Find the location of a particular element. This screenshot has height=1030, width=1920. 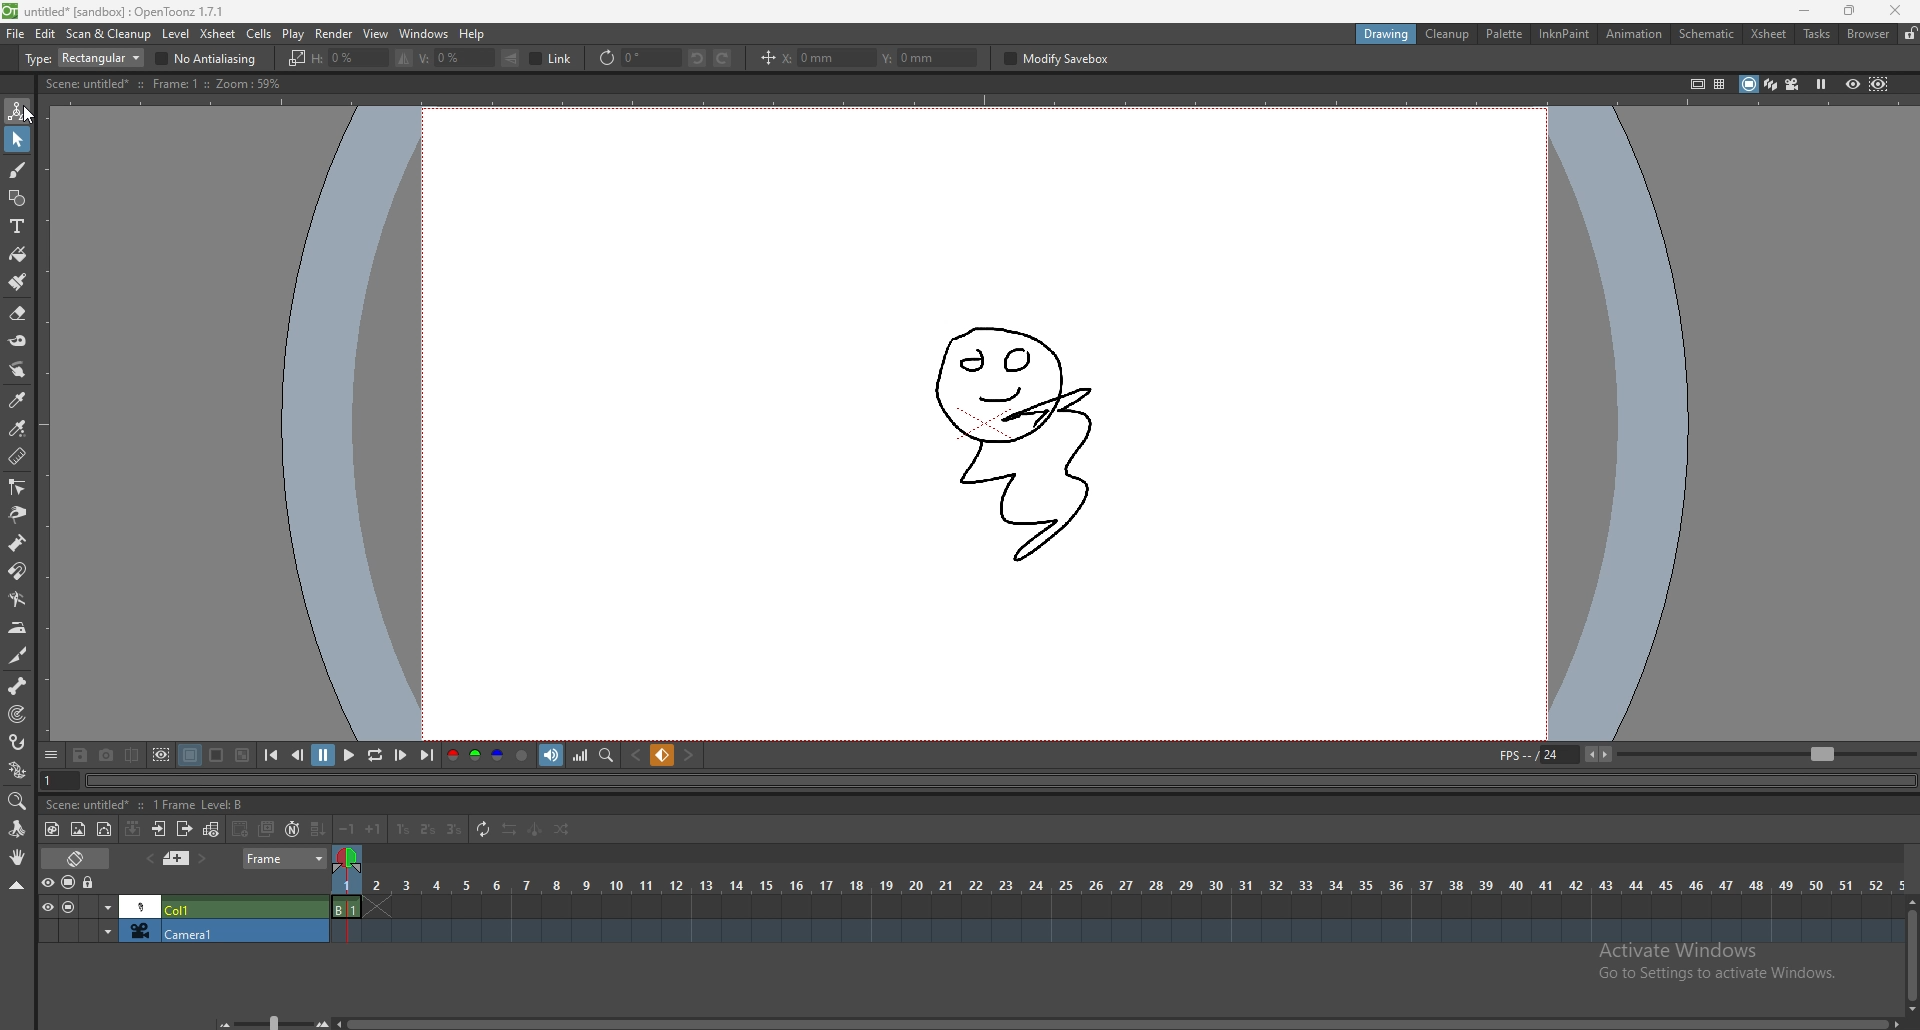

soundtrack is located at coordinates (554, 756).